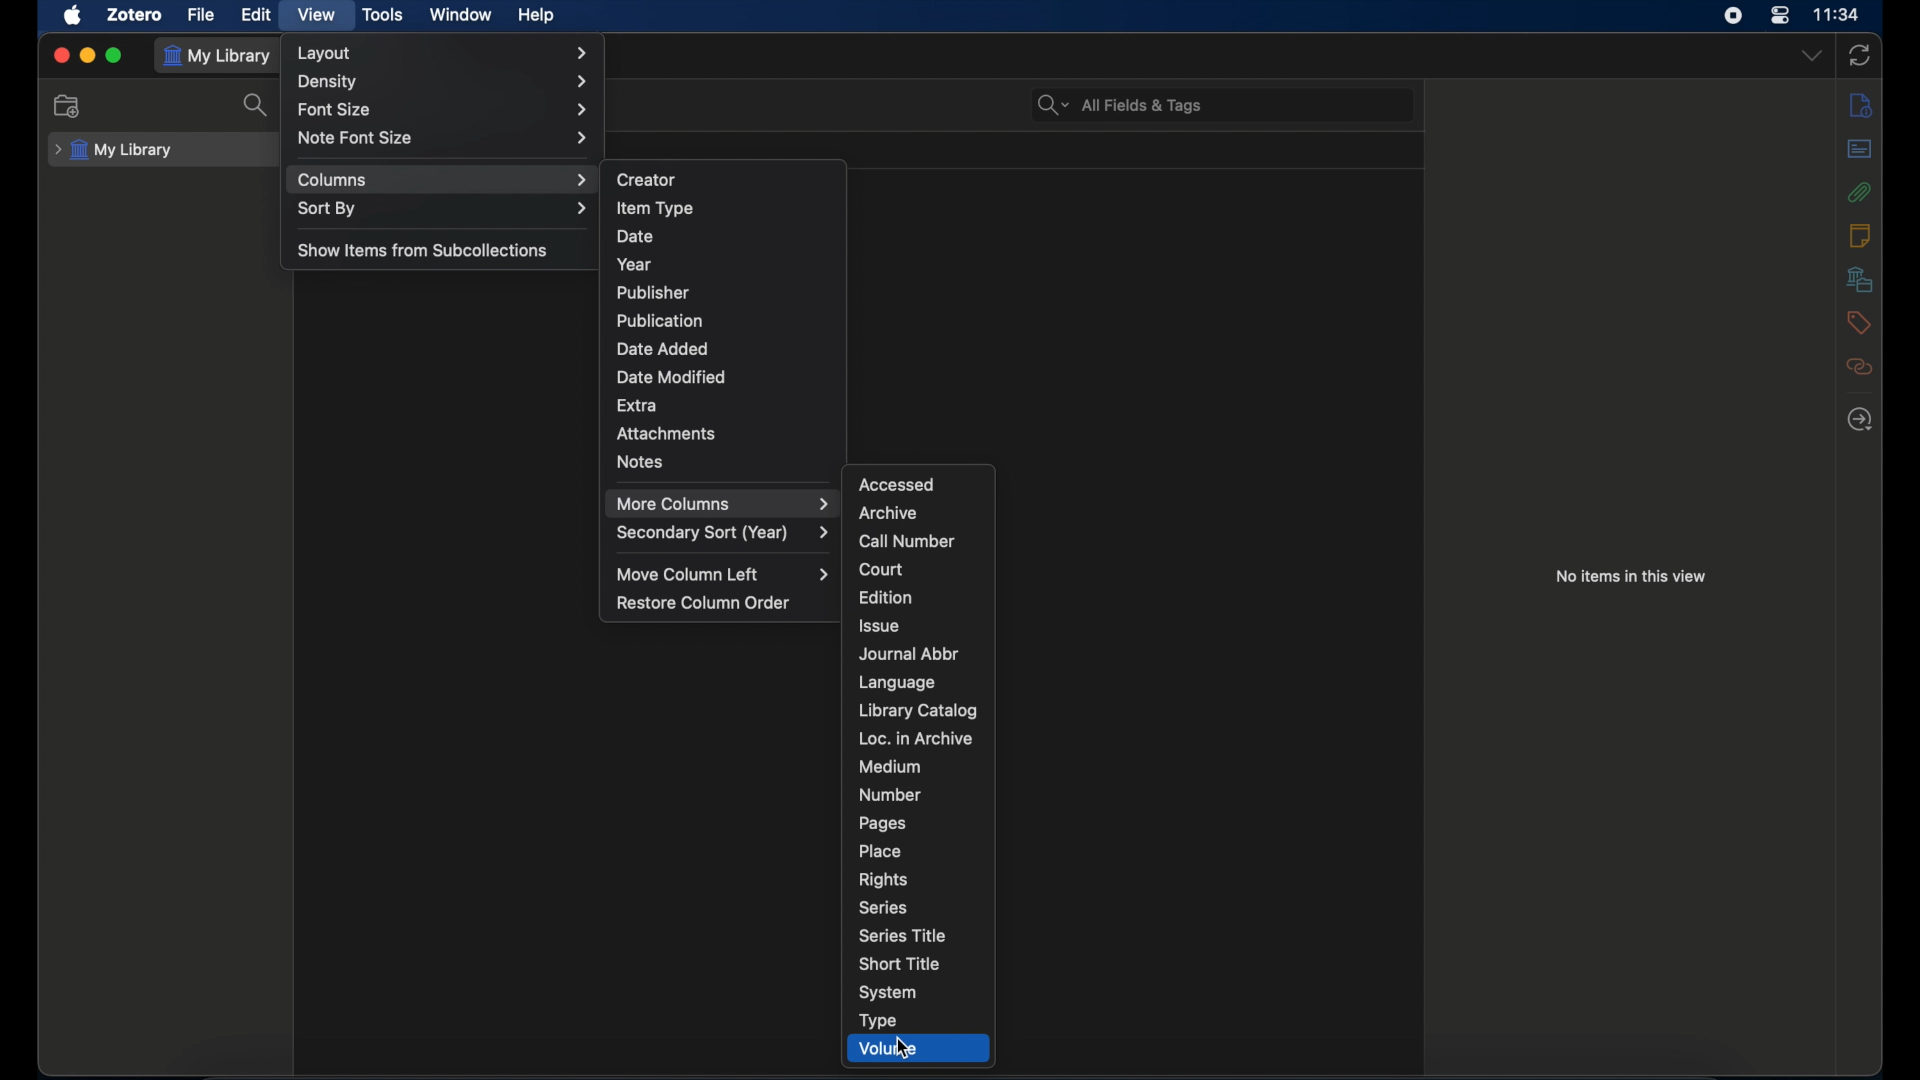 Image resolution: width=1920 pixels, height=1080 pixels. Describe the element at coordinates (888, 993) in the screenshot. I see `system` at that location.